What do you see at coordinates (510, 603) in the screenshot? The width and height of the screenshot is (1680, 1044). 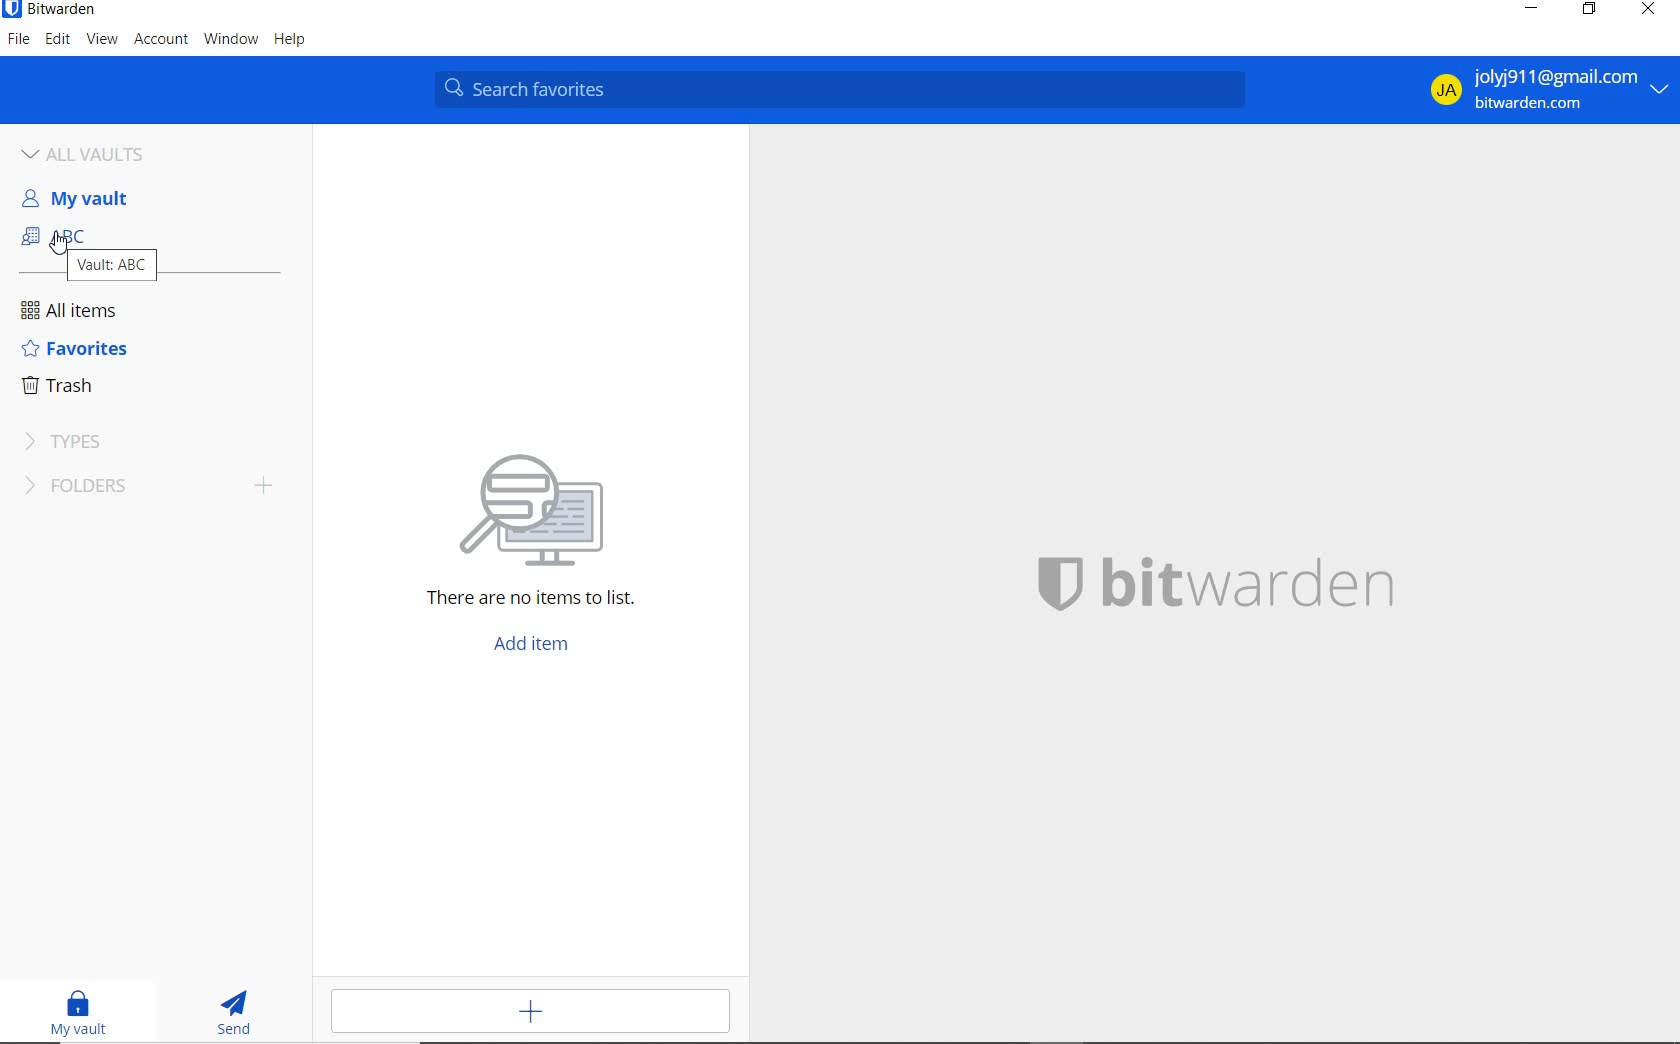 I see `There are no items to list` at bounding box center [510, 603].